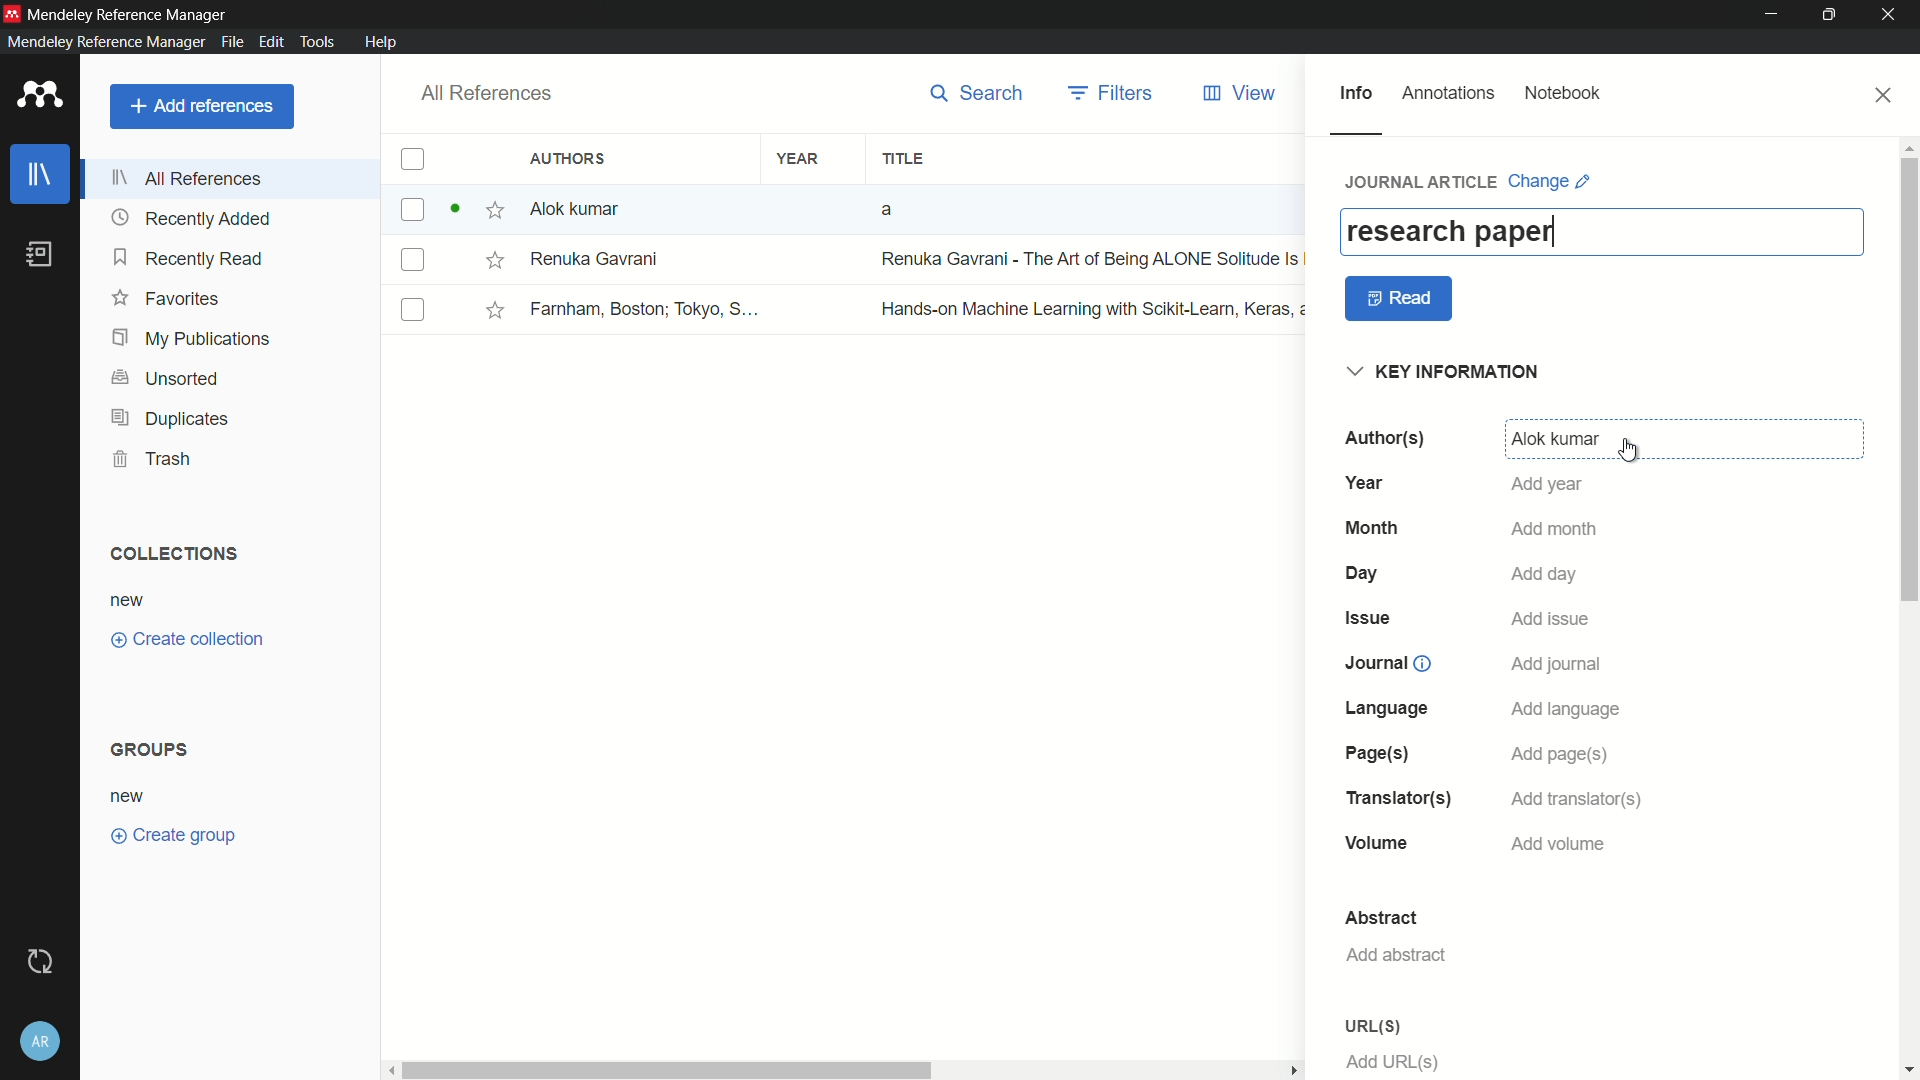 This screenshot has height=1080, width=1920. Describe the element at coordinates (847, 1070) in the screenshot. I see `horizontal scrollbar` at that location.